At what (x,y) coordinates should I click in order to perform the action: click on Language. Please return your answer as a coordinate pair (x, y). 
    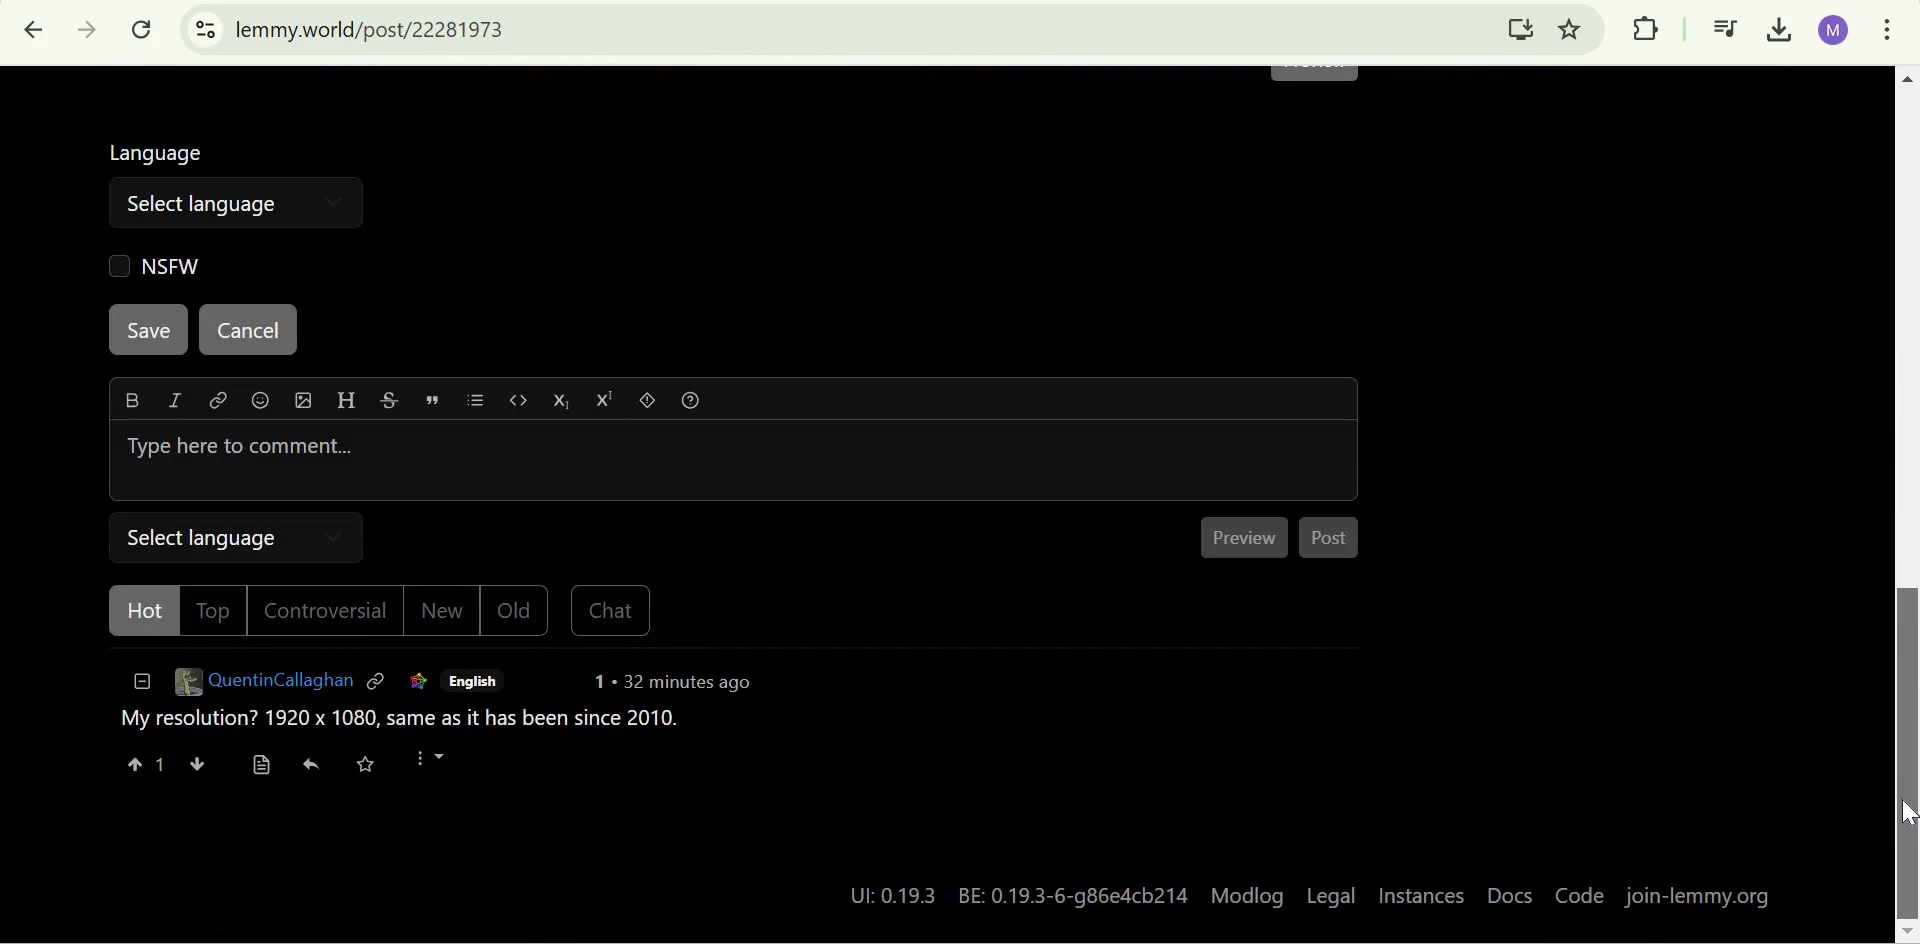
    Looking at the image, I should click on (160, 149).